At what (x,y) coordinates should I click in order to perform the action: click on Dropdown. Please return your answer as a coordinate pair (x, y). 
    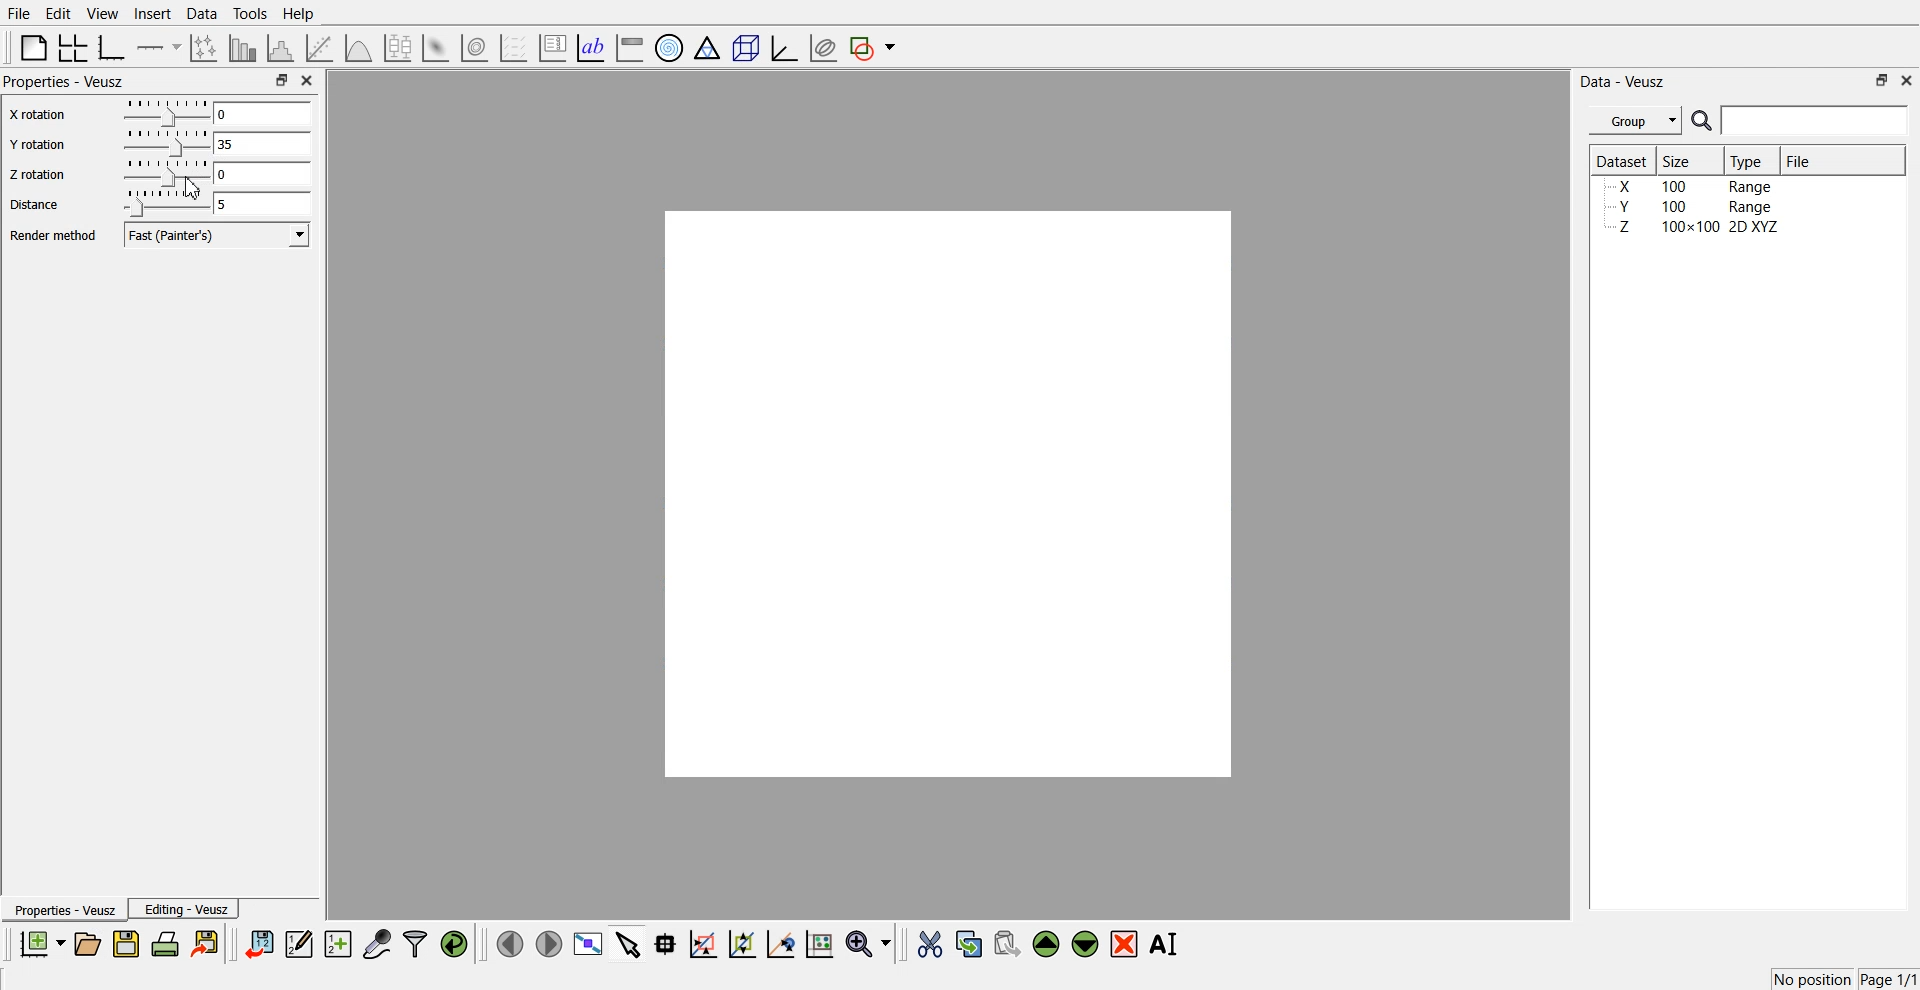
    Looking at the image, I should click on (300, 234).